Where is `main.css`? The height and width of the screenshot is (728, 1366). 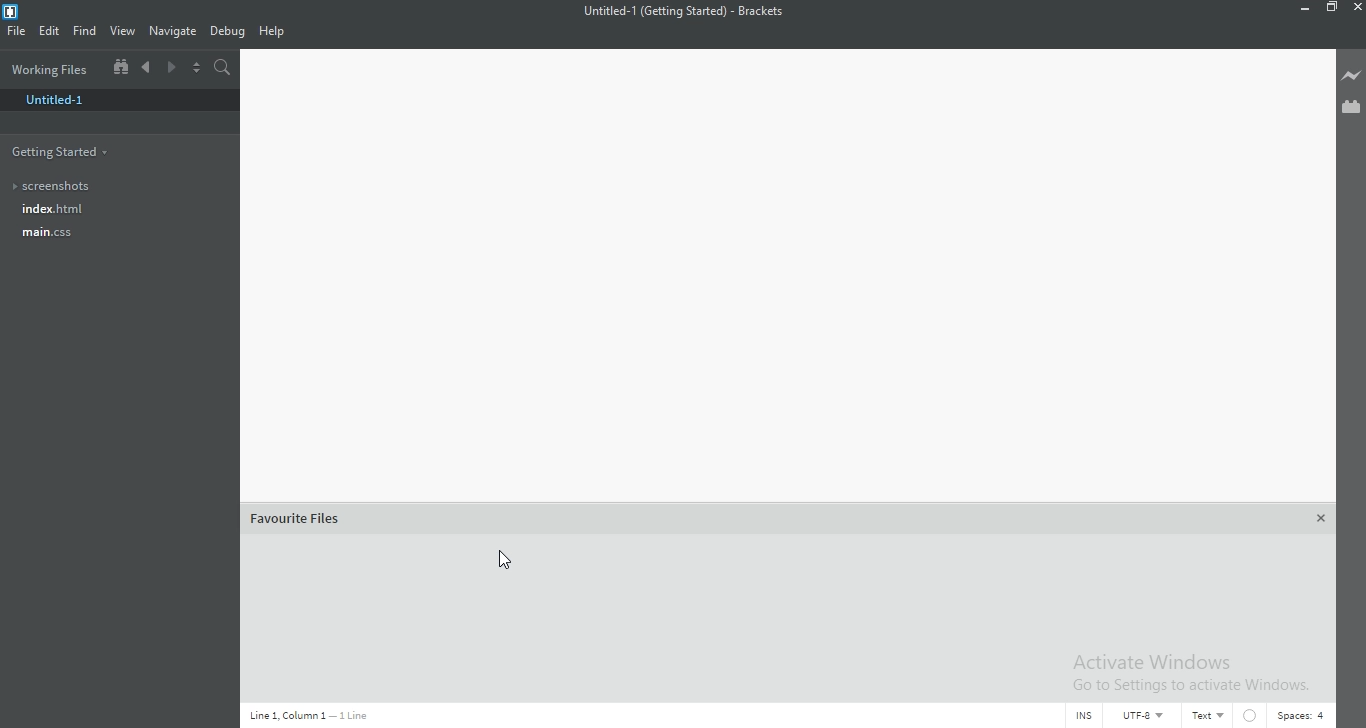 main.css is located at coordinates (84, 234).